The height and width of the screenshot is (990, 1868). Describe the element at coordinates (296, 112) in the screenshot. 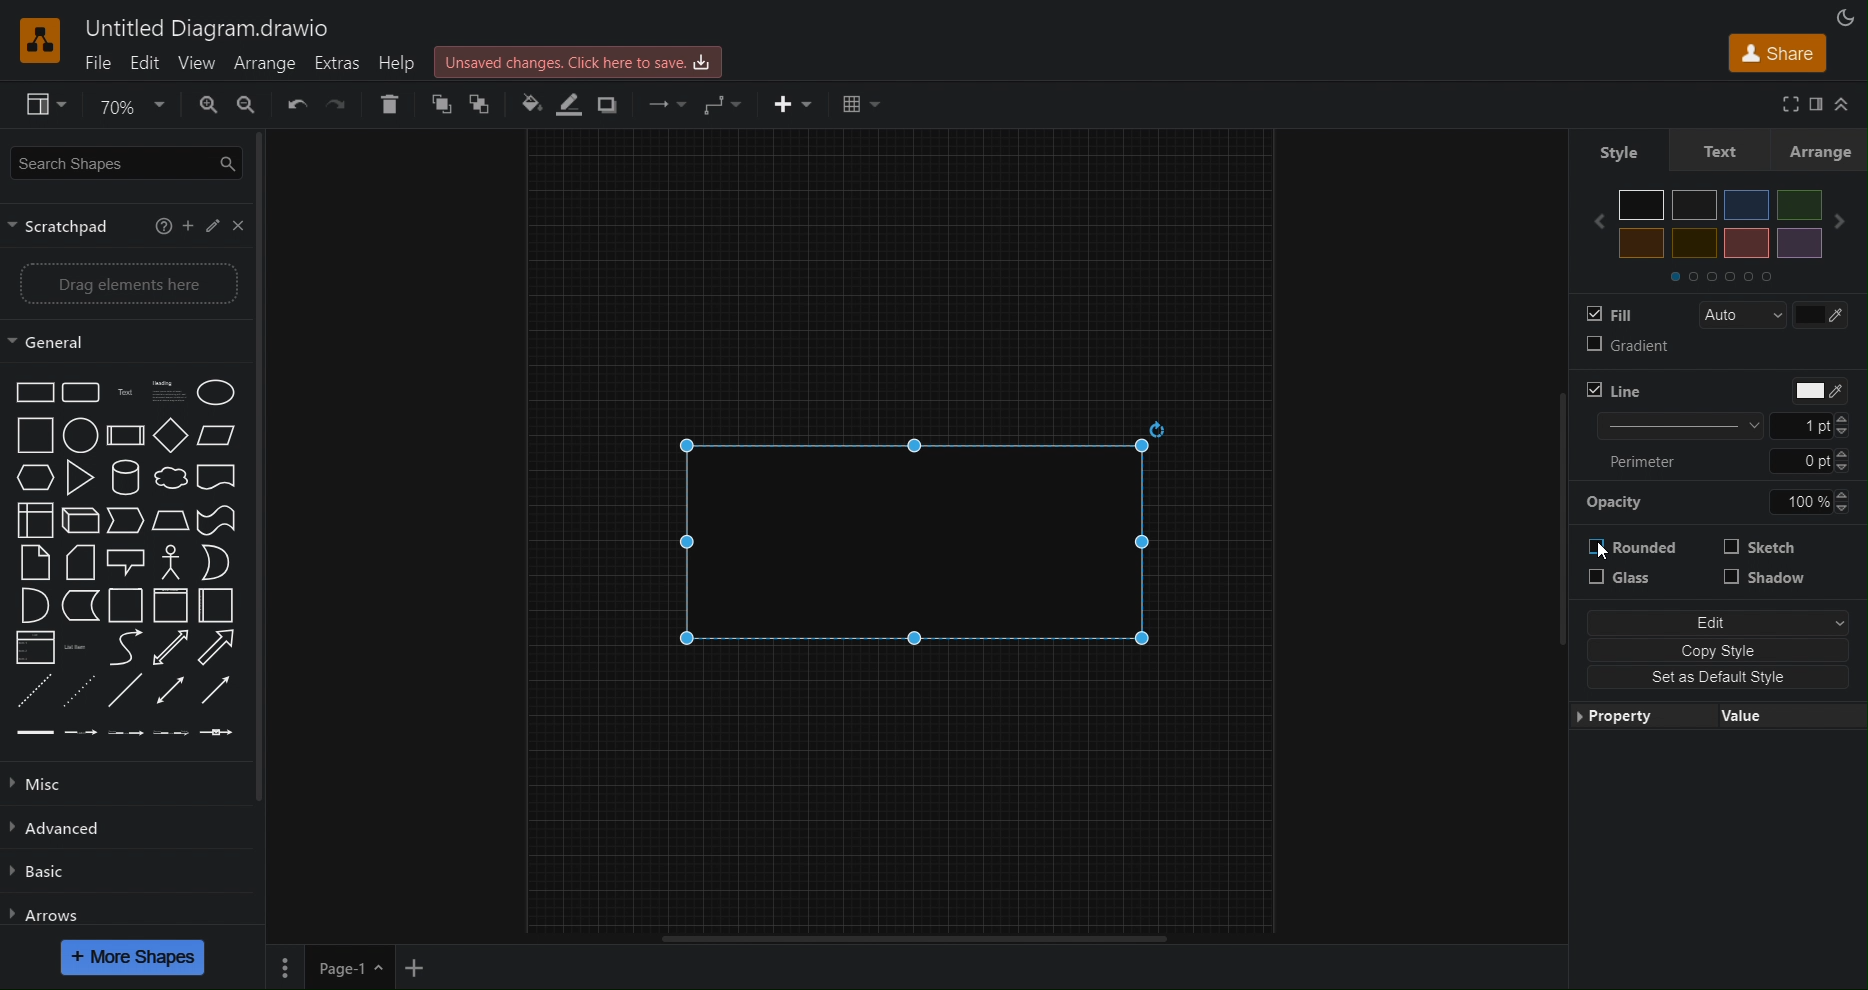

I see `Undo` at that location.